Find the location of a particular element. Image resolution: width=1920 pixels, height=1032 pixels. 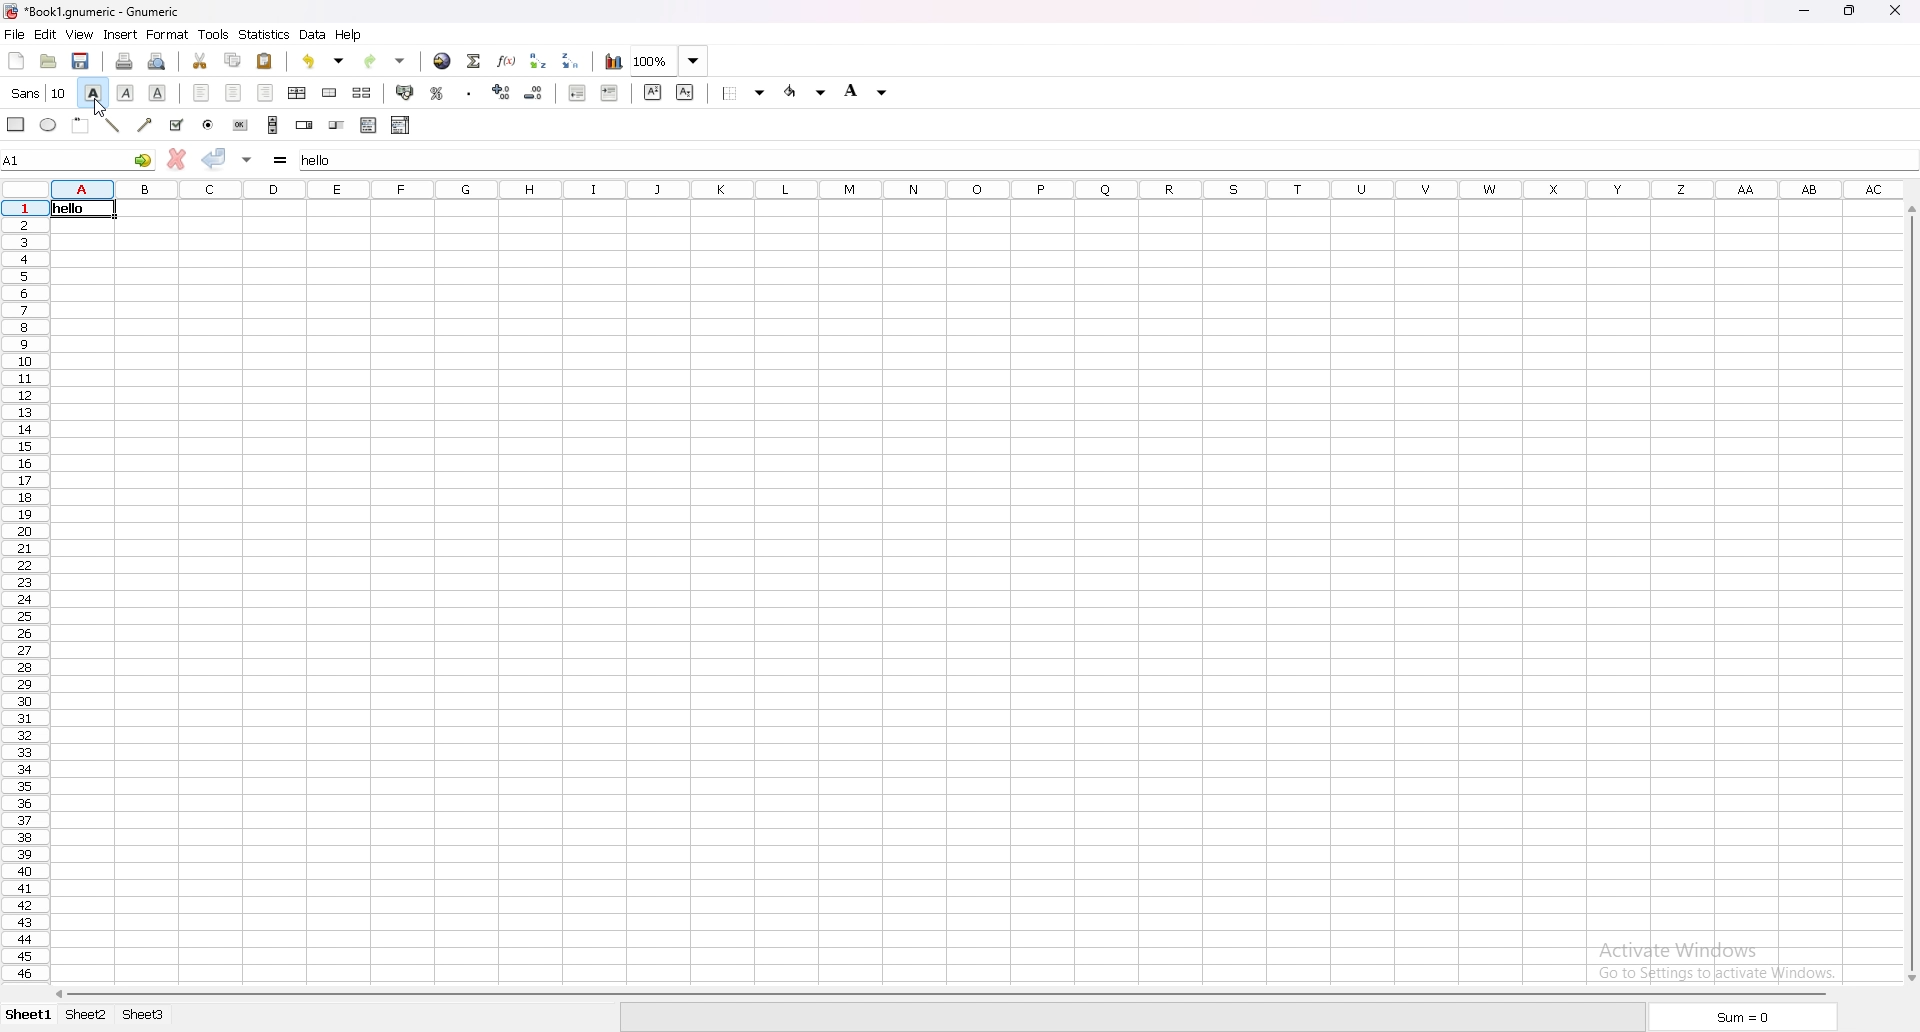

sheet 1 is located at coordinates (32, 1015).